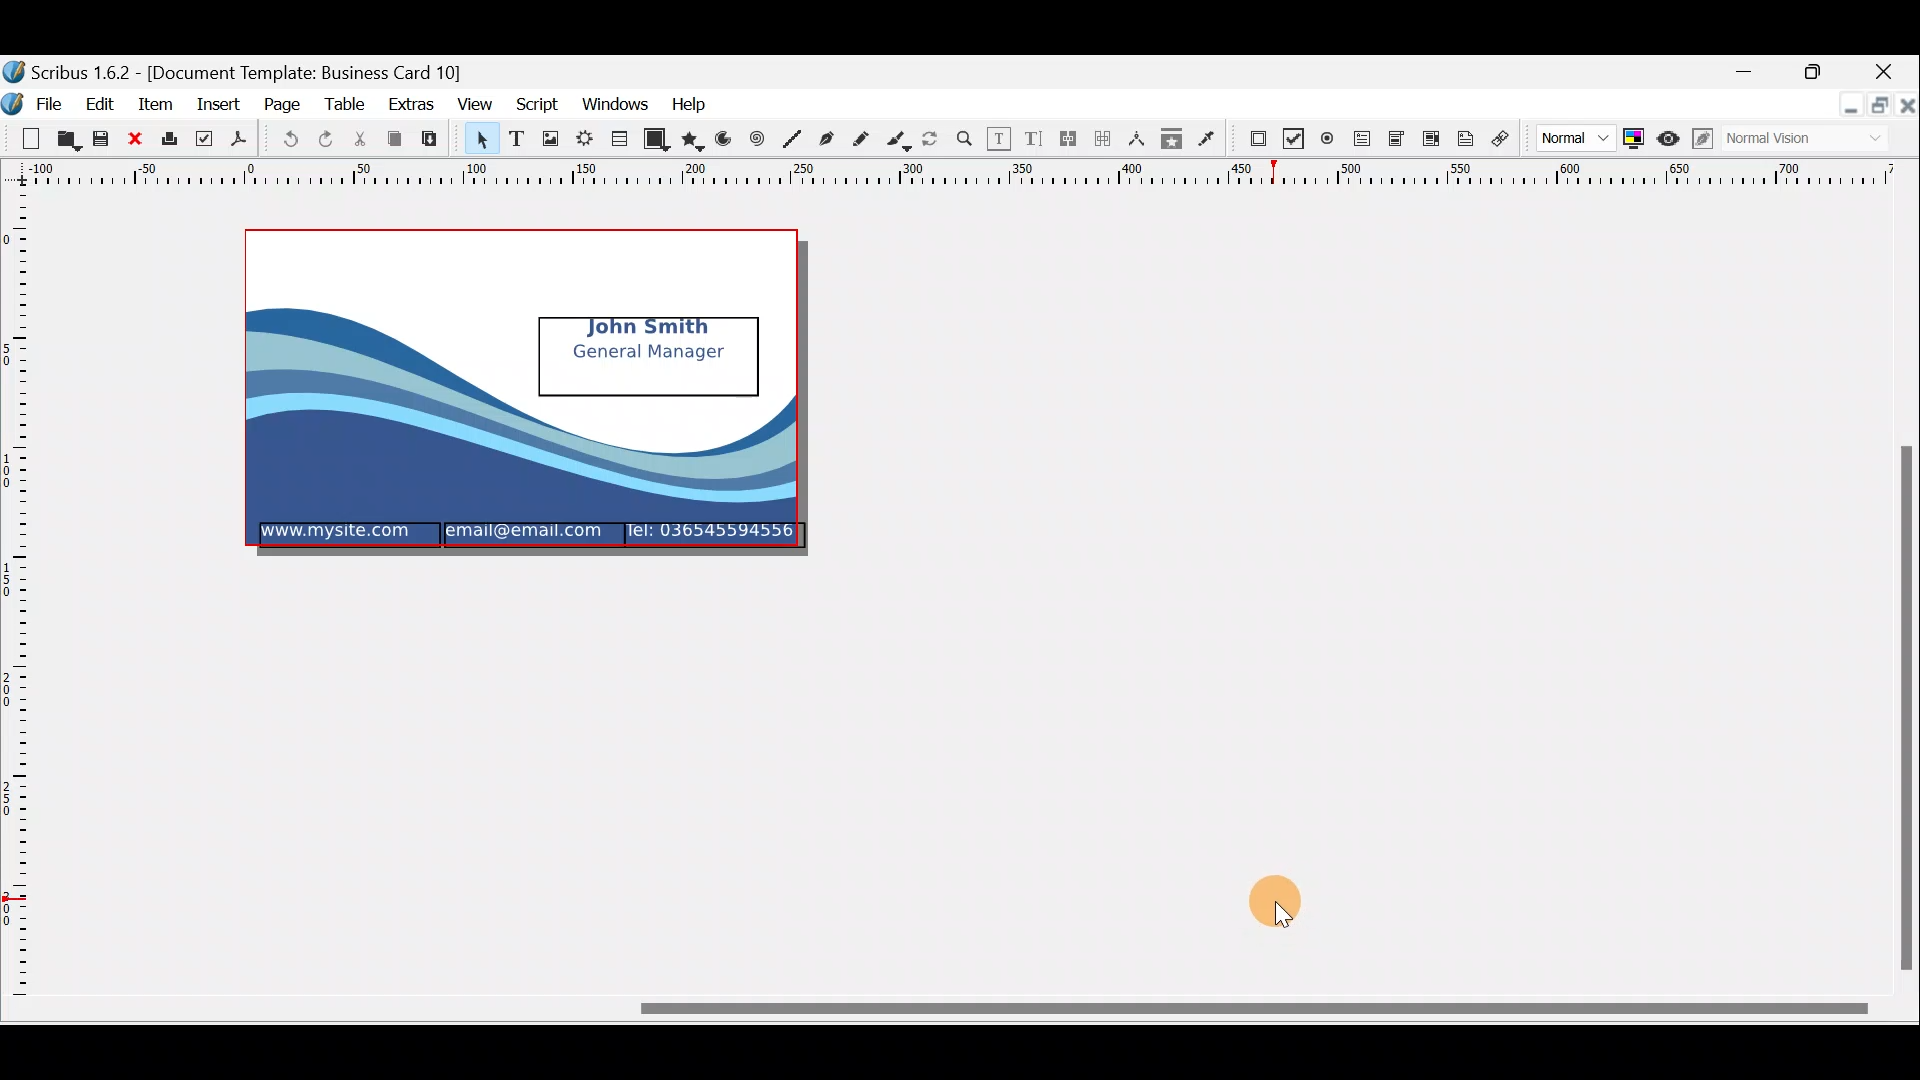 This screenshot has width=1920, height=1080. What do you see at coordinates (1257, 139) in the screenshot?
I see `PDF Push button` at bounding box center [1257, 139].